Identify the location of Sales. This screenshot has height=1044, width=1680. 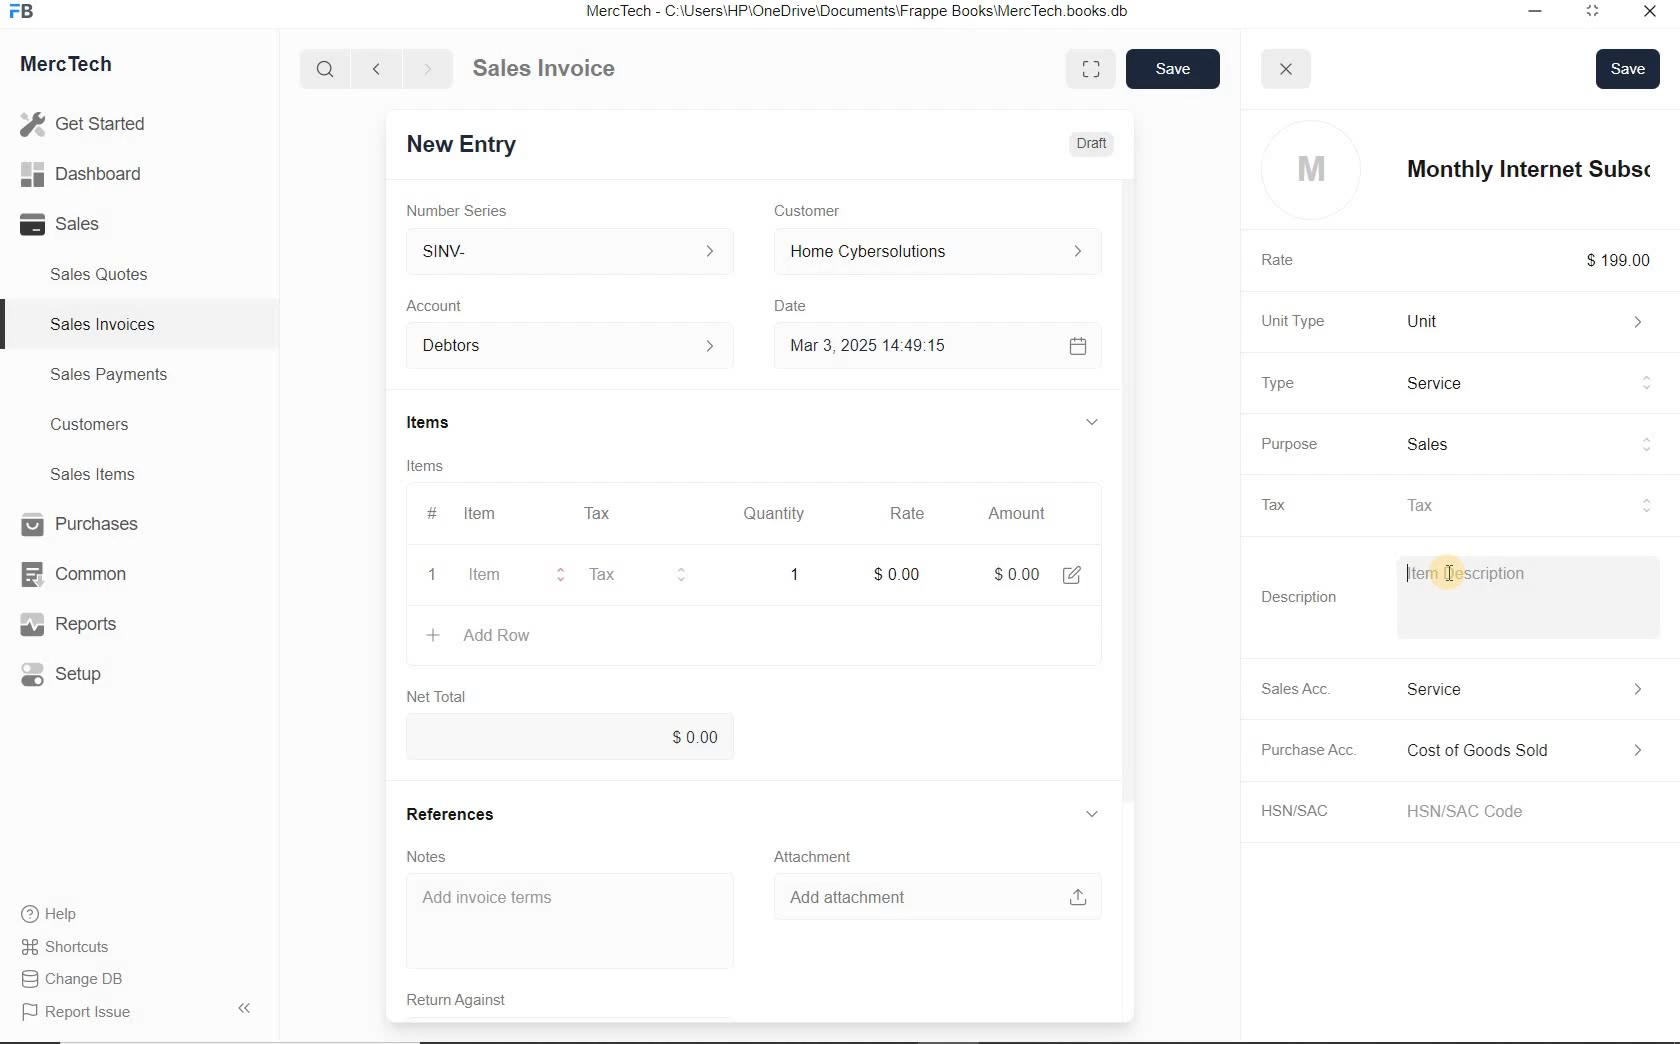
(90, 224).